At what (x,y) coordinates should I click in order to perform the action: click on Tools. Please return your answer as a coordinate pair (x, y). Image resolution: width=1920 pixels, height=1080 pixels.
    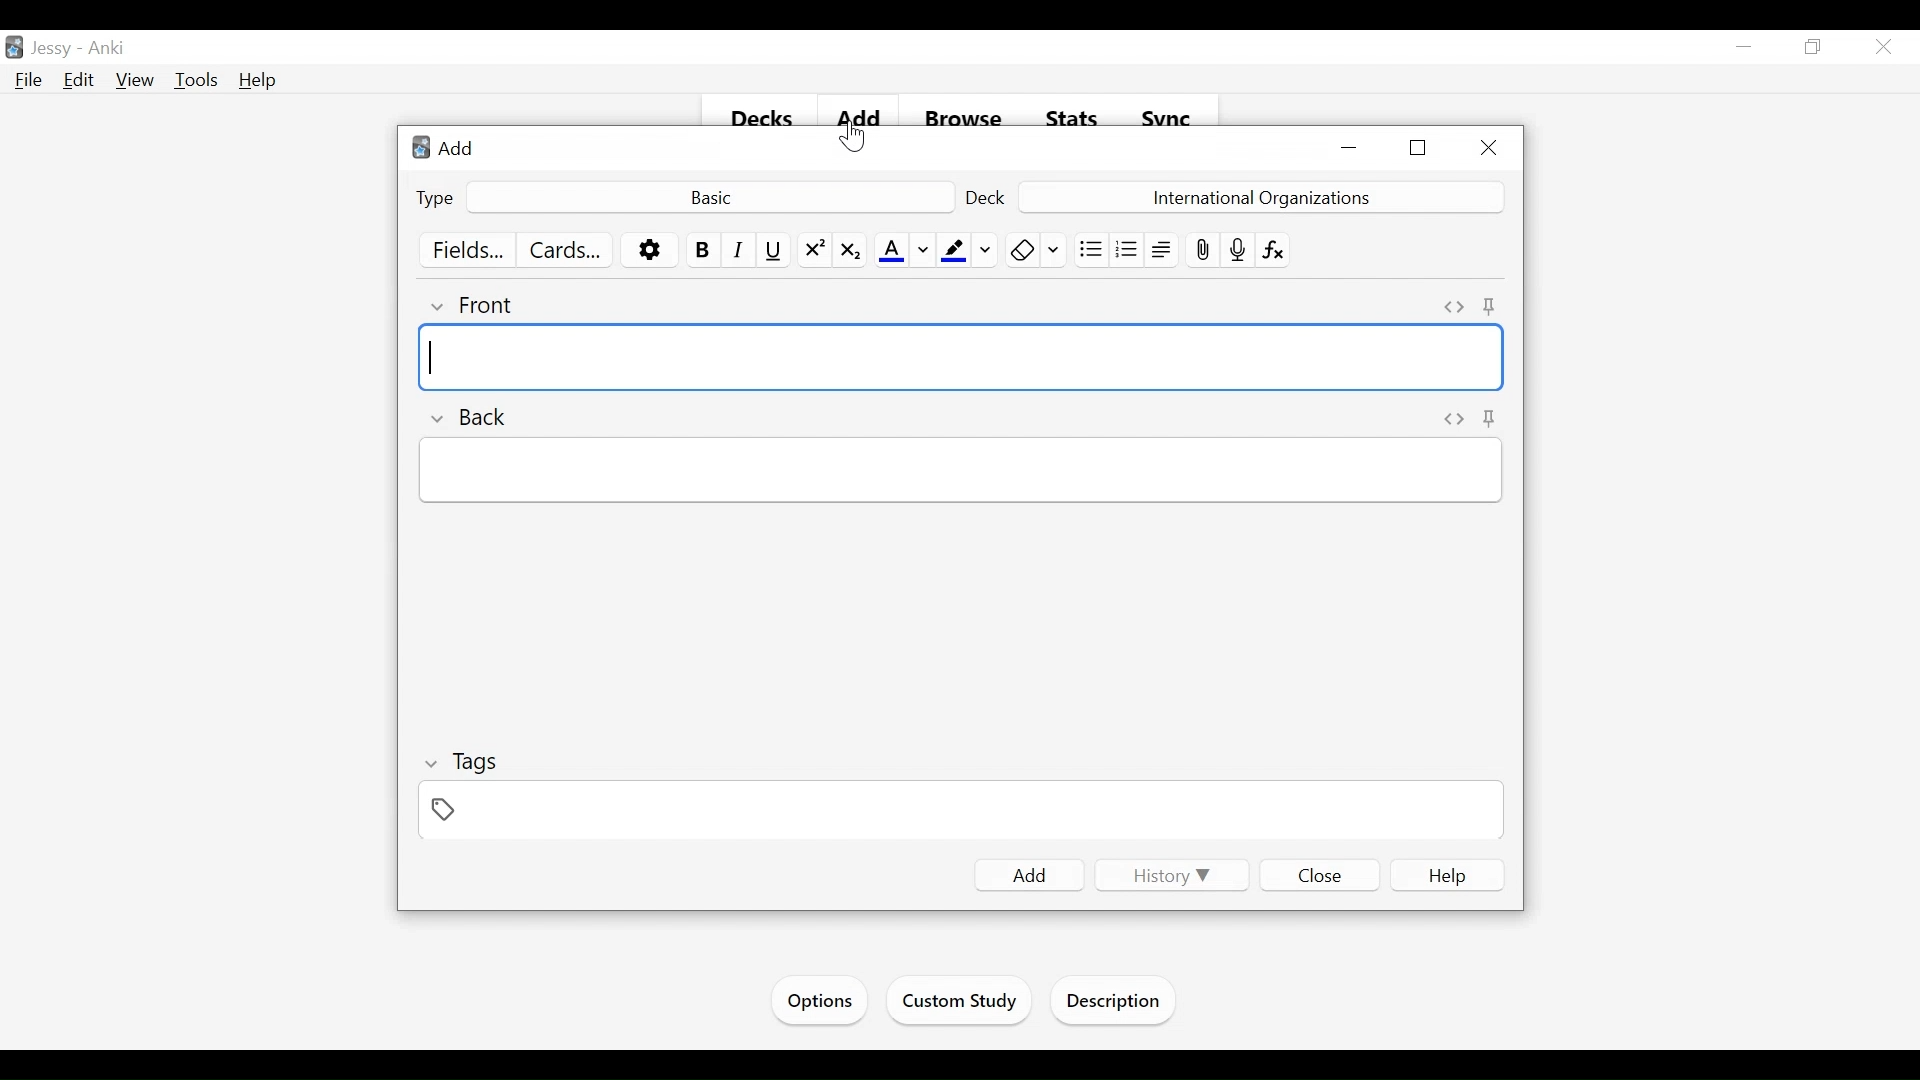
    Looking at the image, I should click on (196, 80).